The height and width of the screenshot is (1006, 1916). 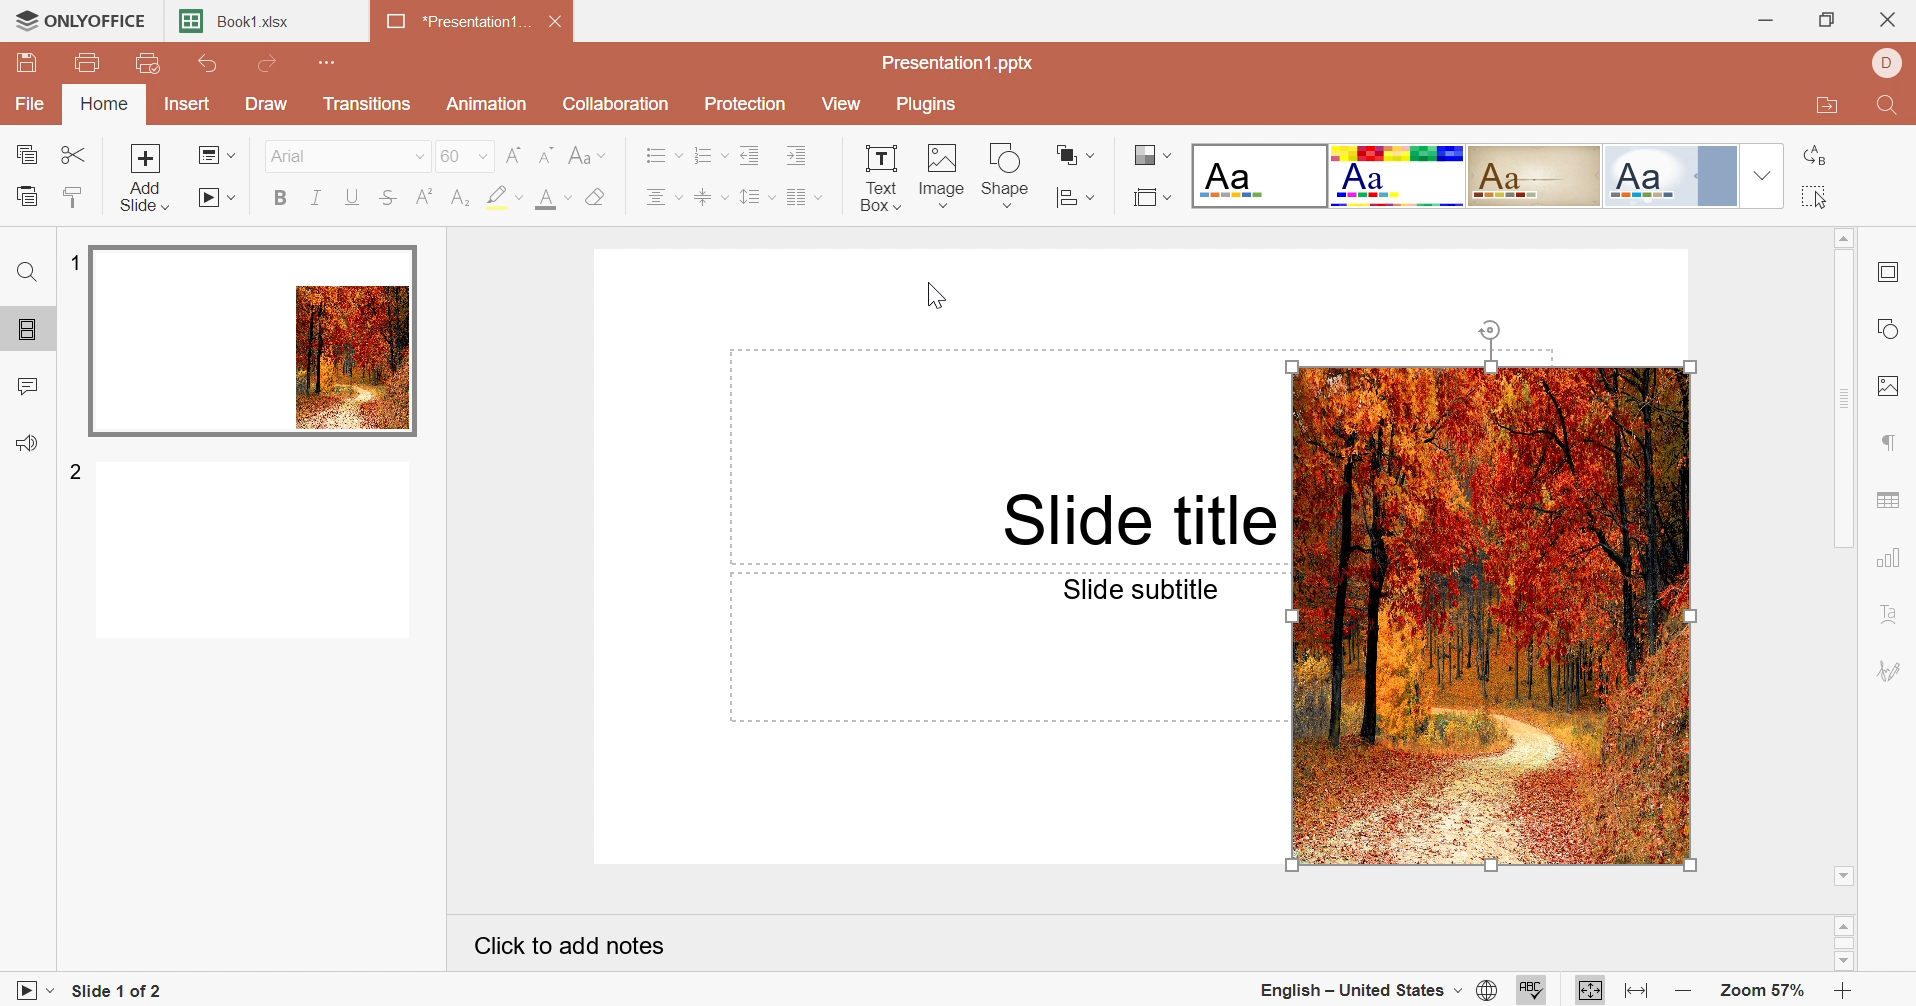 I want to click on Print file, so click(x=89, y=64).